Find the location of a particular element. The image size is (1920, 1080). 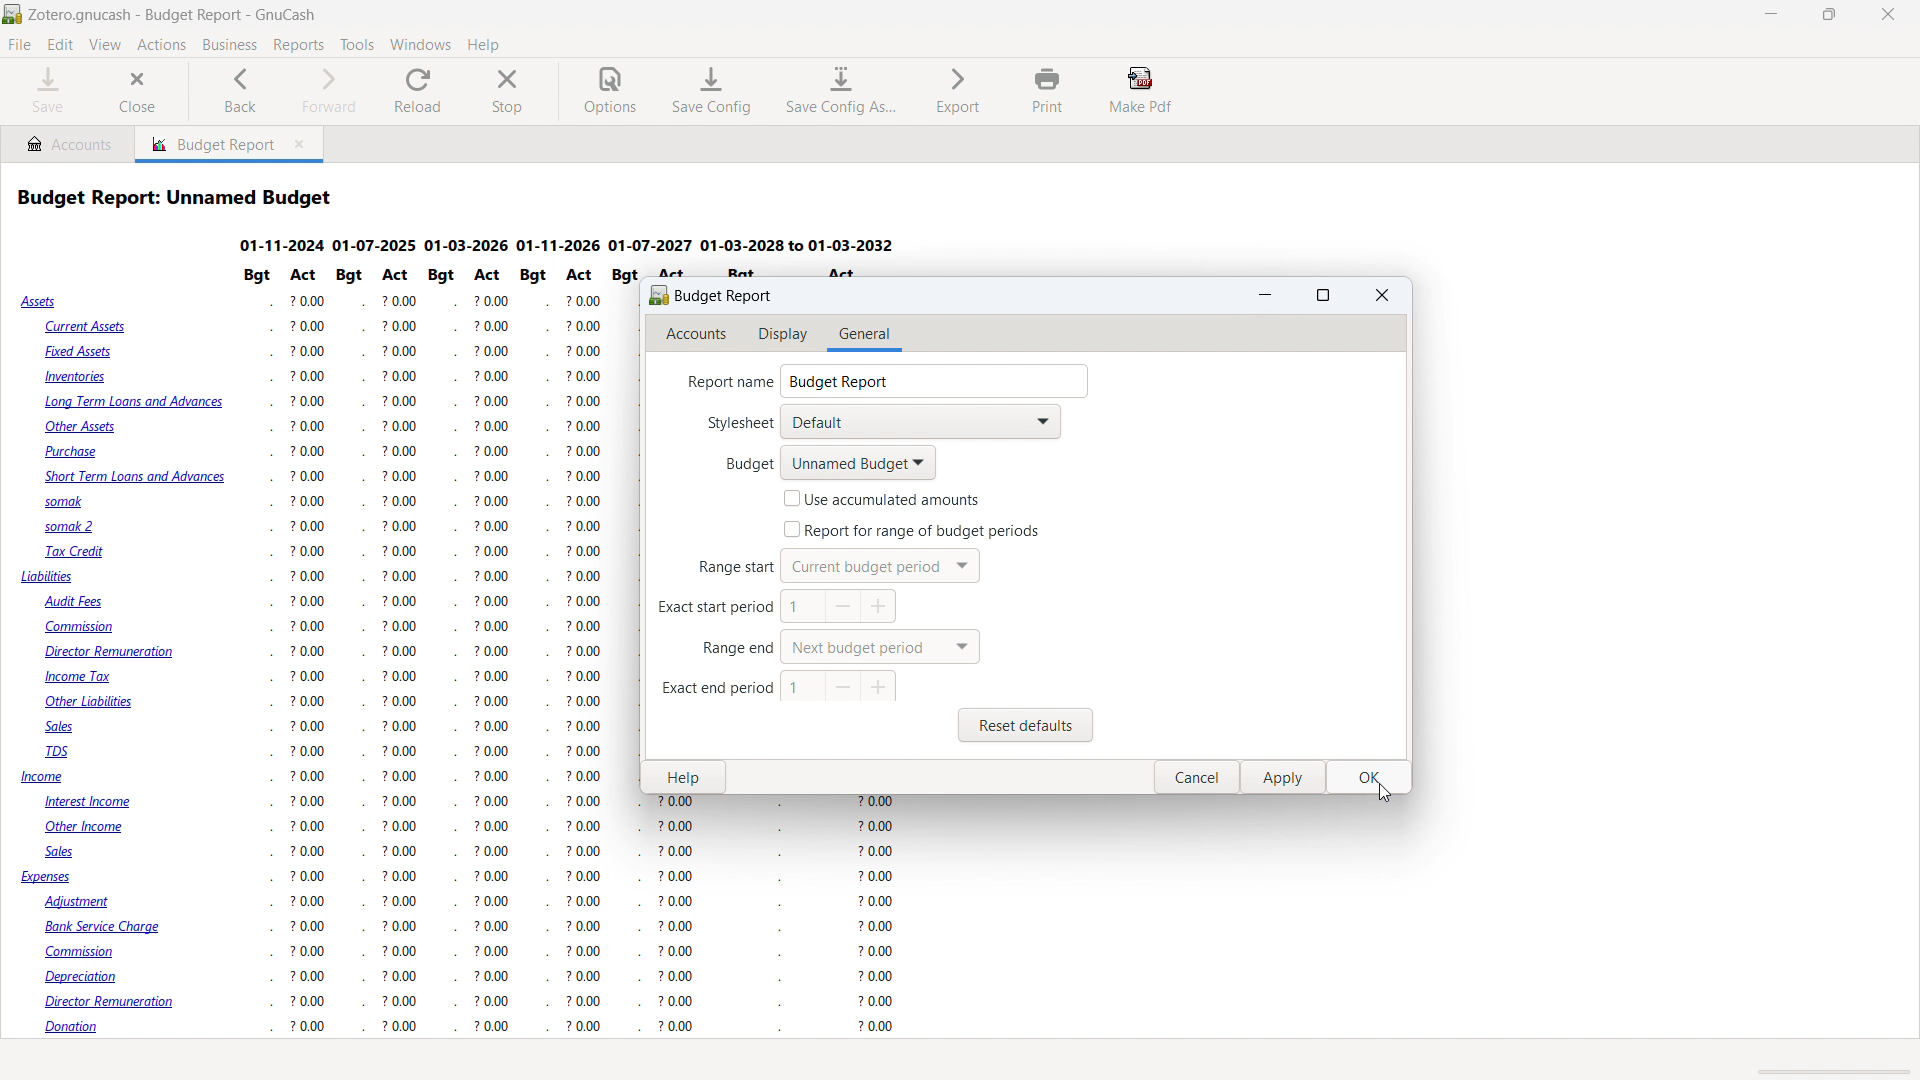

Report name is located at coordinates (719, 382).